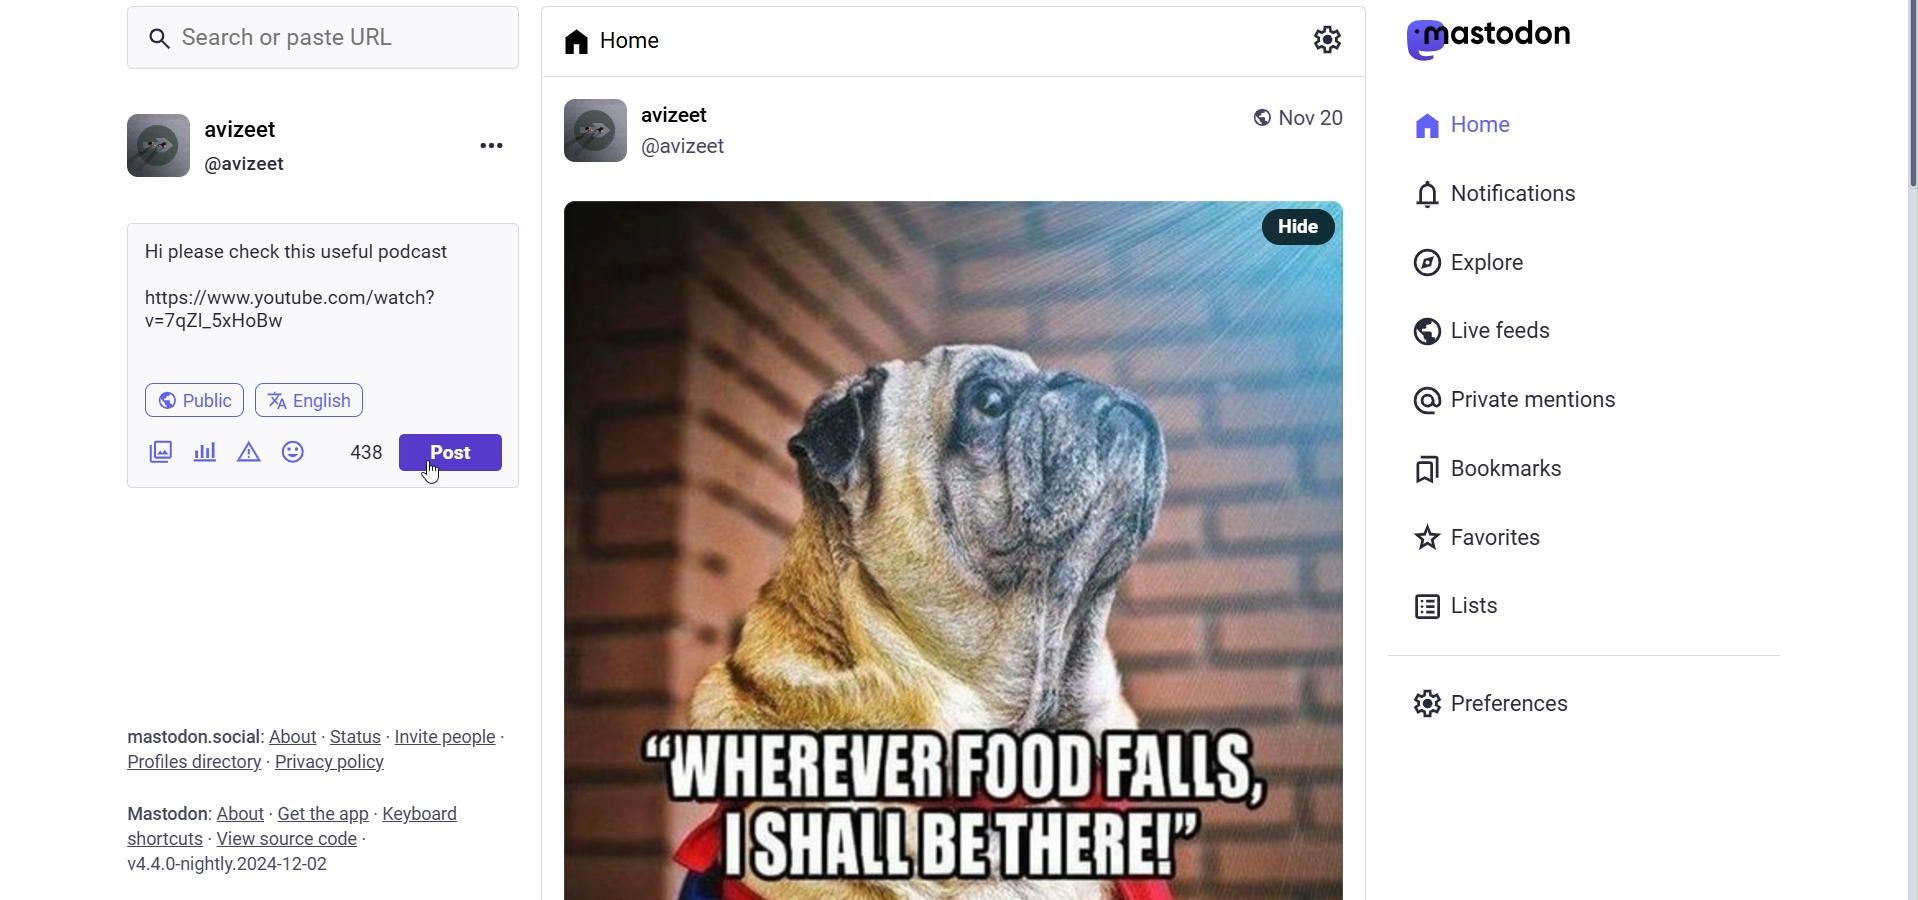 This screenshot has width=1918, height=900. Describe the element at coordinates (1462, 601) in the screenshot. I see `lists` at that location.